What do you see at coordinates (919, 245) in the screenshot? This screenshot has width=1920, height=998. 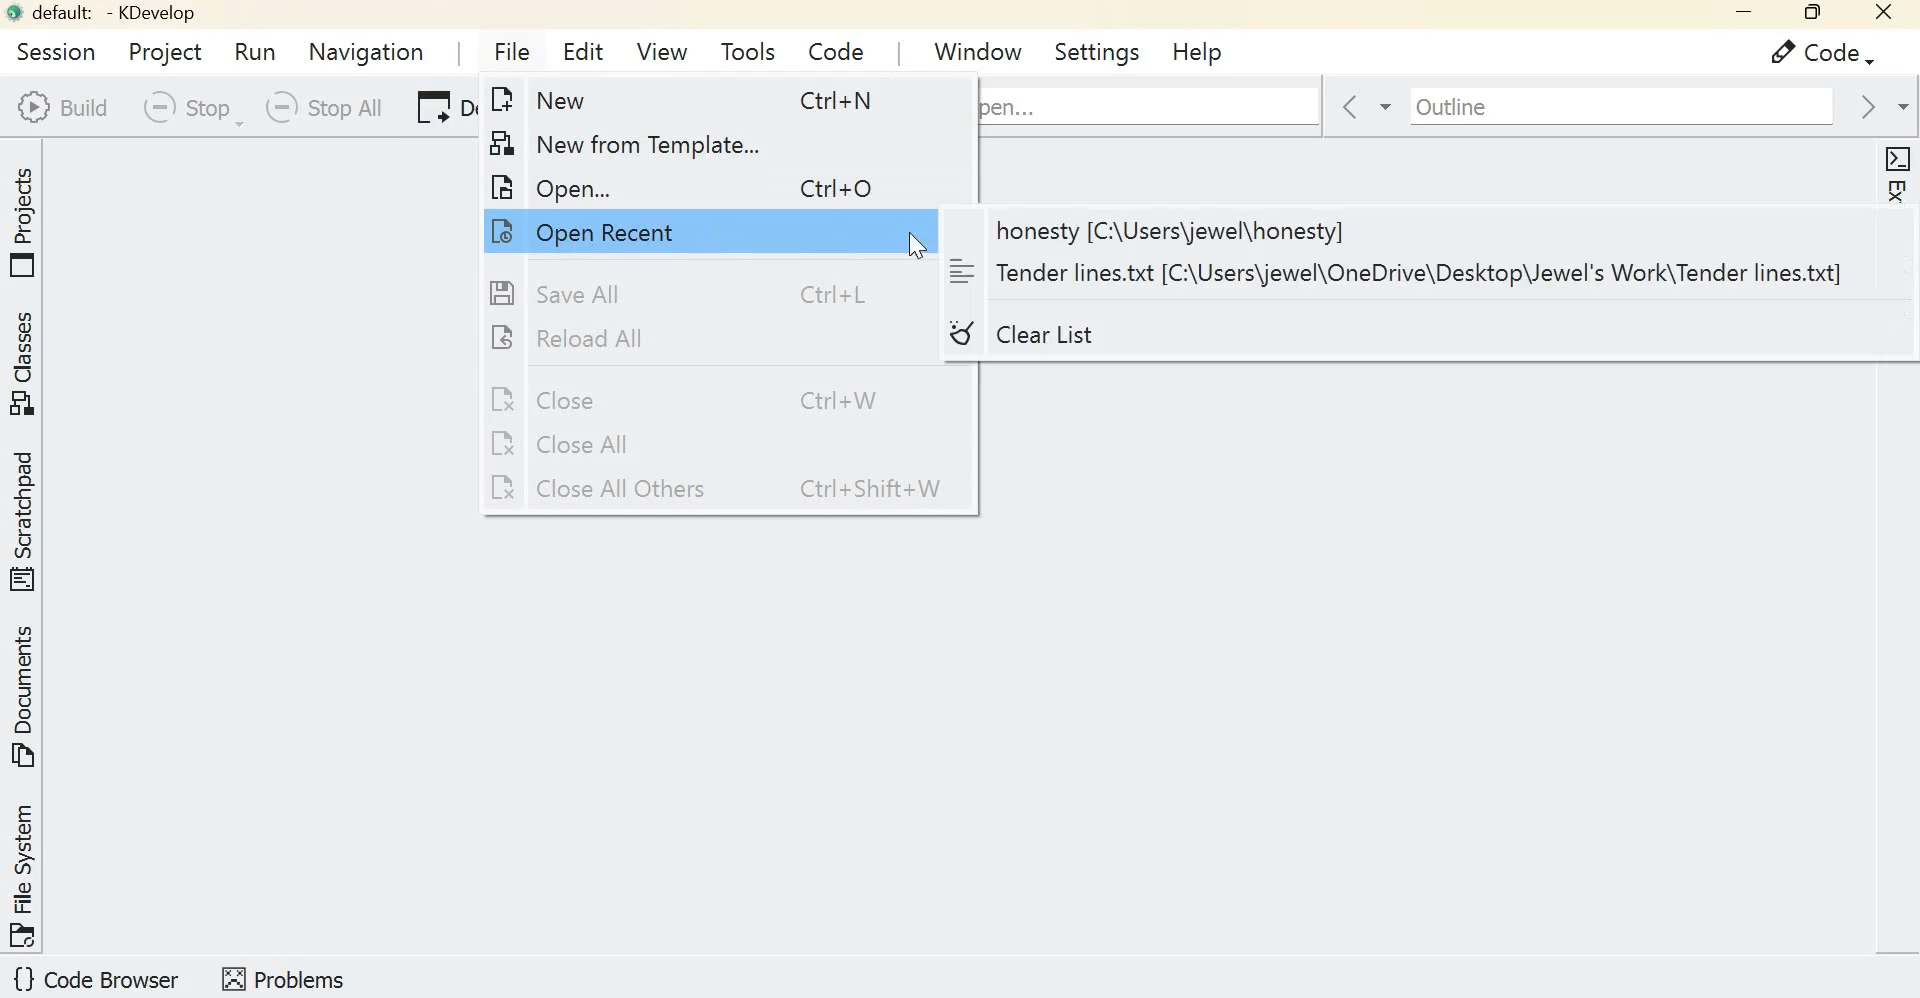 I see `cursor` at bounding box center [919, 245].